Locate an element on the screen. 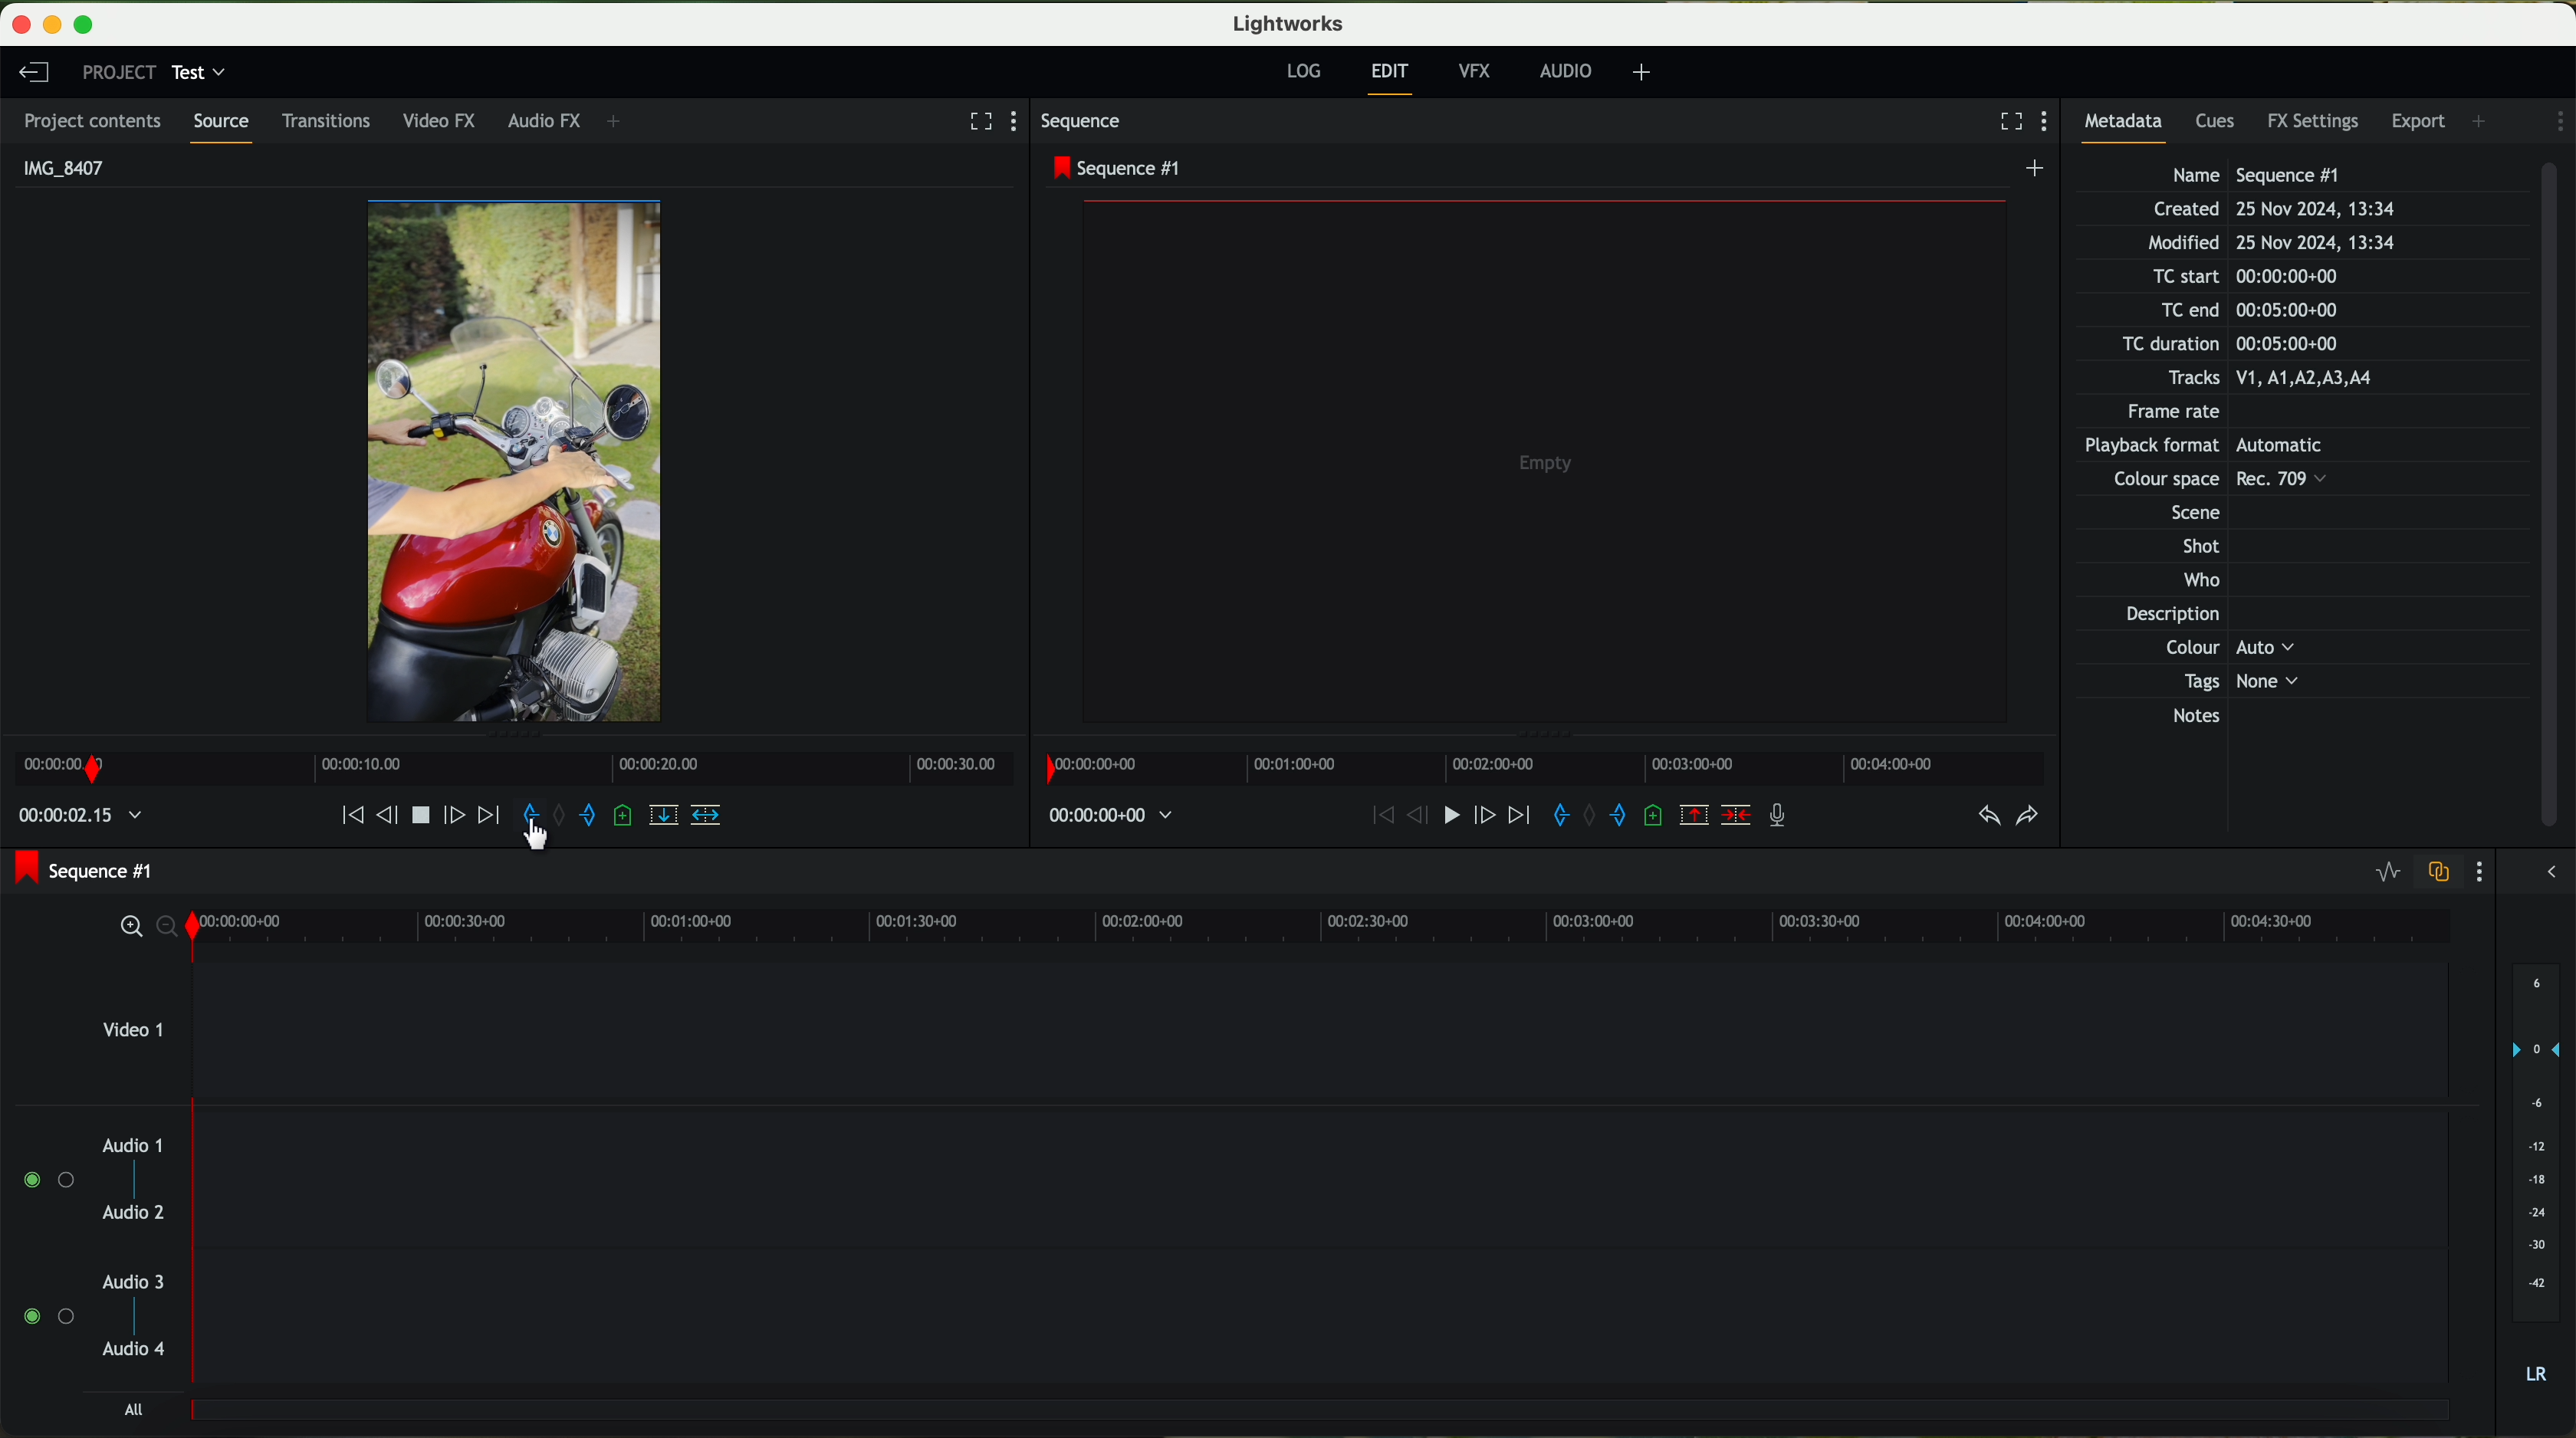  Lightworks is located at coordinates (1286, 24).